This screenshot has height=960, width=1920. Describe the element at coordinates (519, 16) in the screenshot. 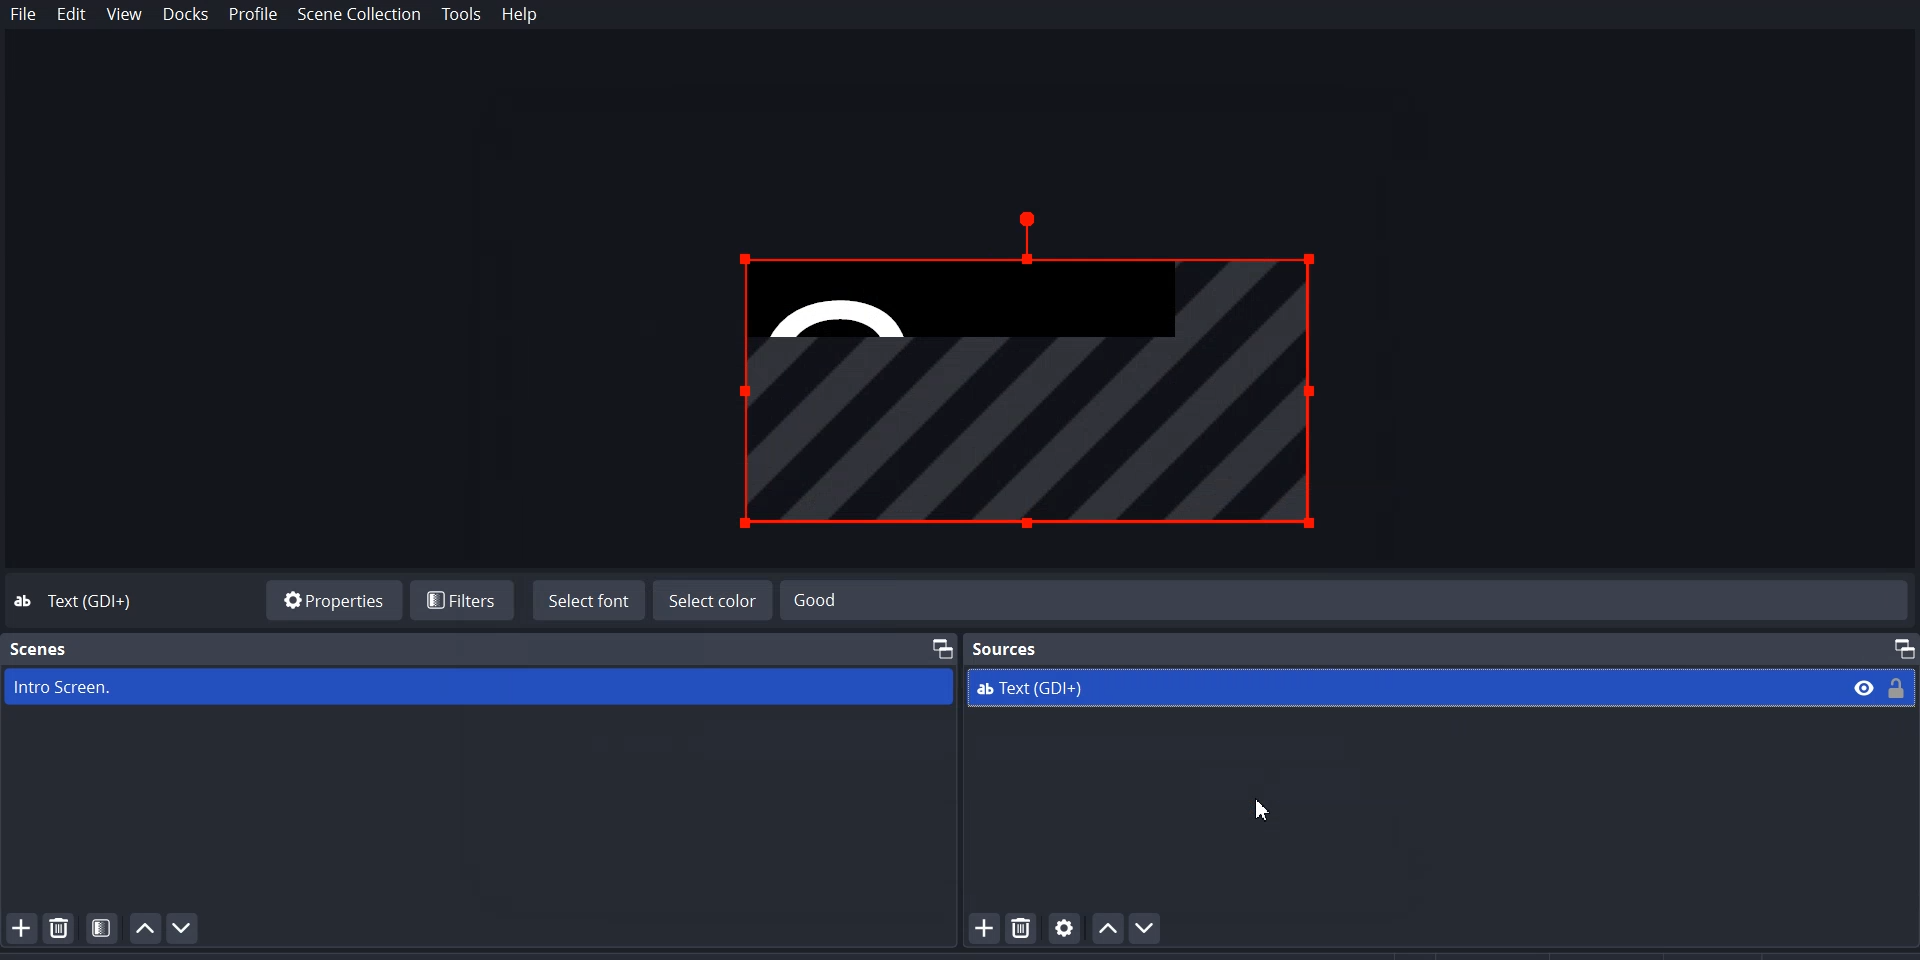

I see `Help` at that location.